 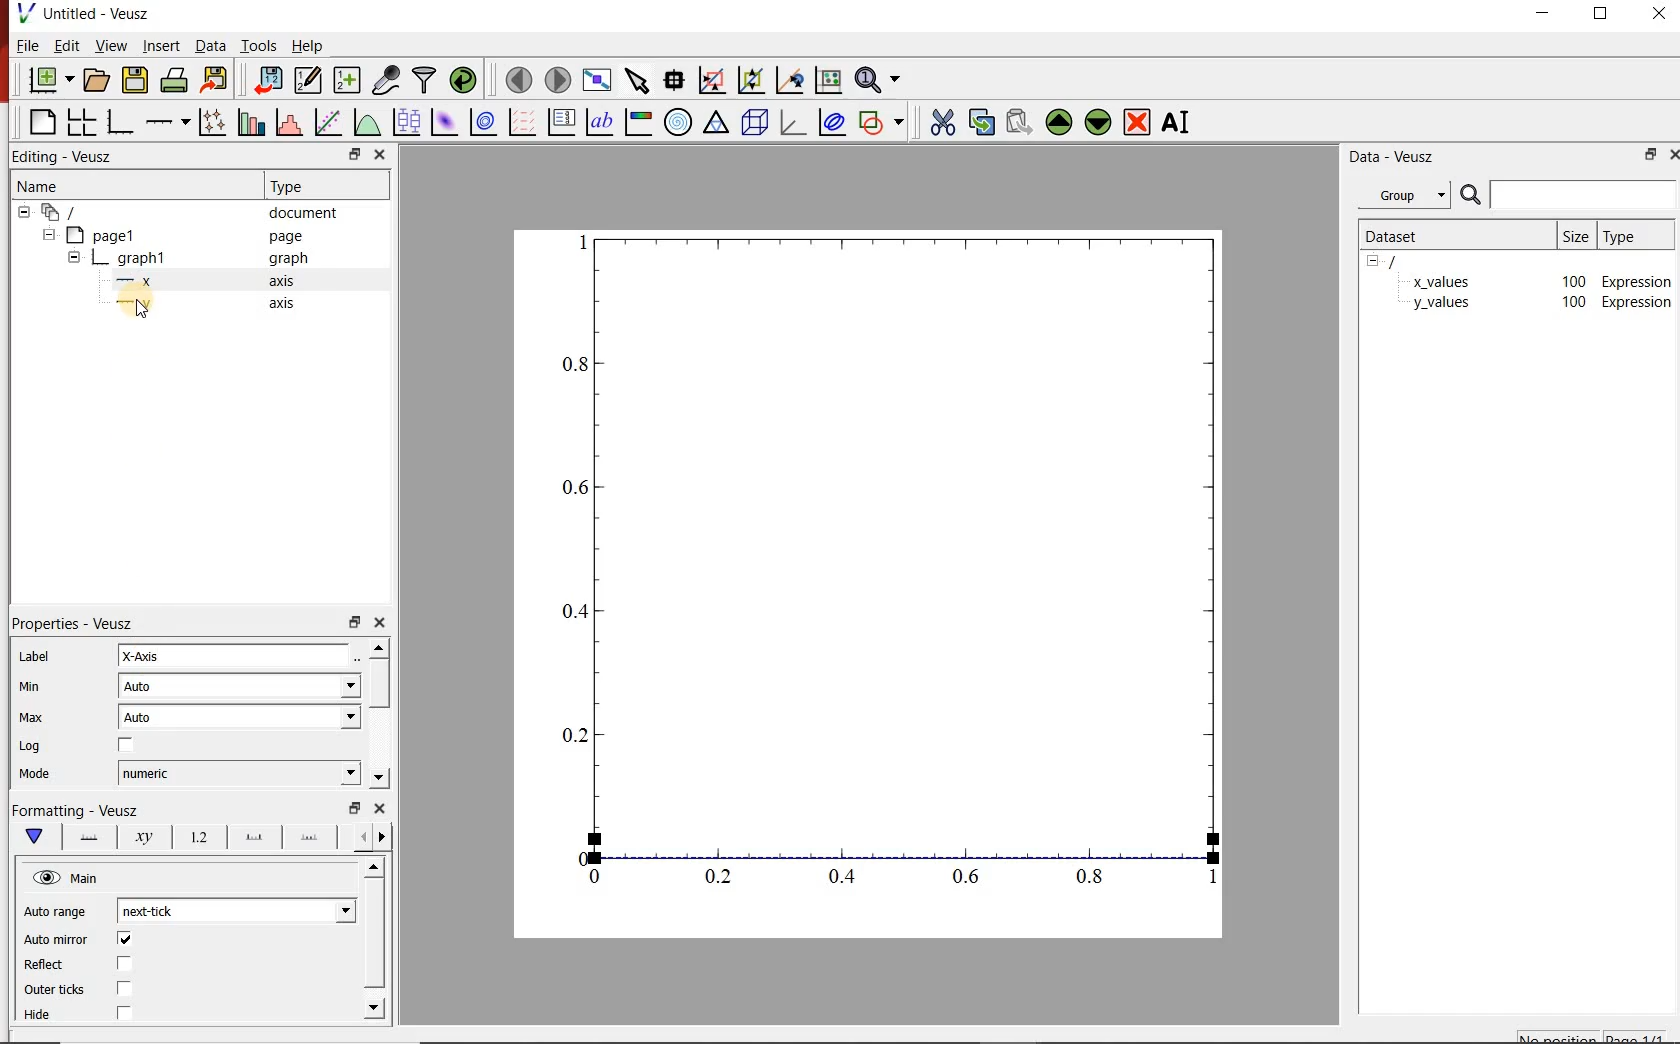 What do you see at coordinates (284, 234) in the screenshot?
I see `page` at bounding box center [284, 234].